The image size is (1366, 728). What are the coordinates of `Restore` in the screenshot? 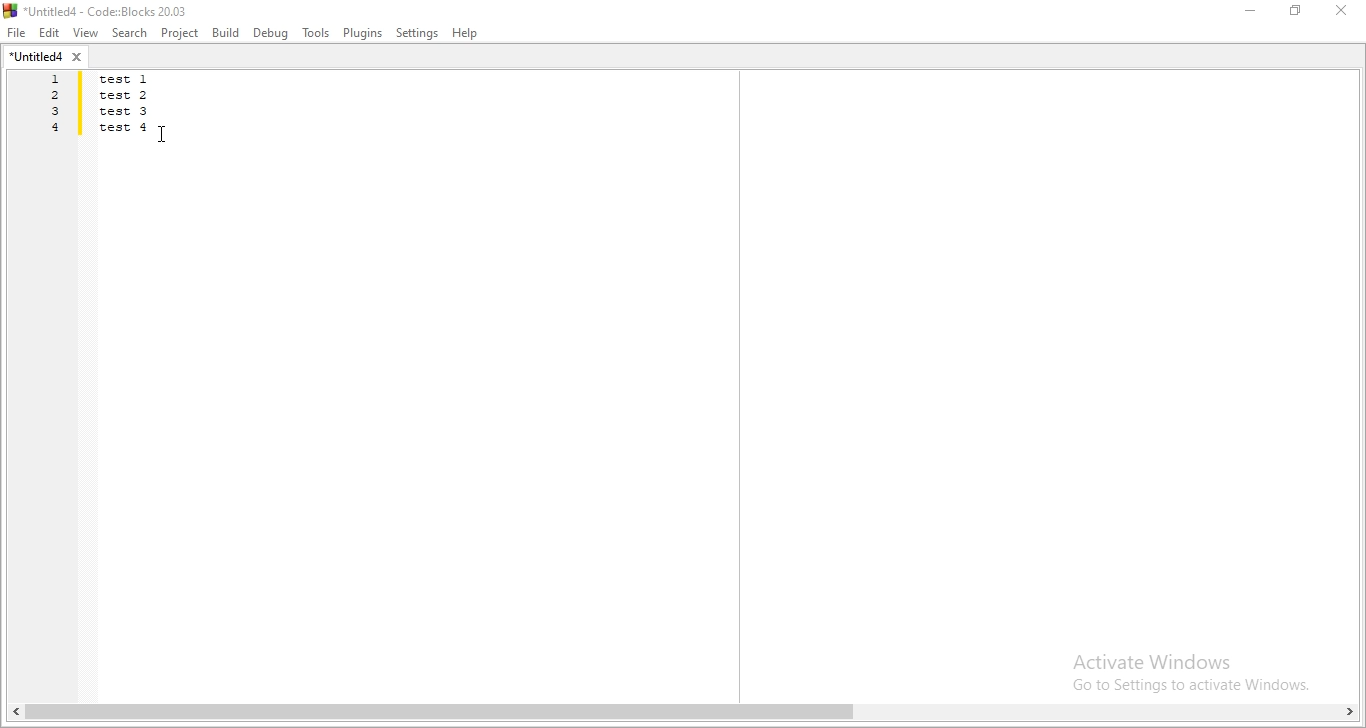 It's located at (1297, 14).